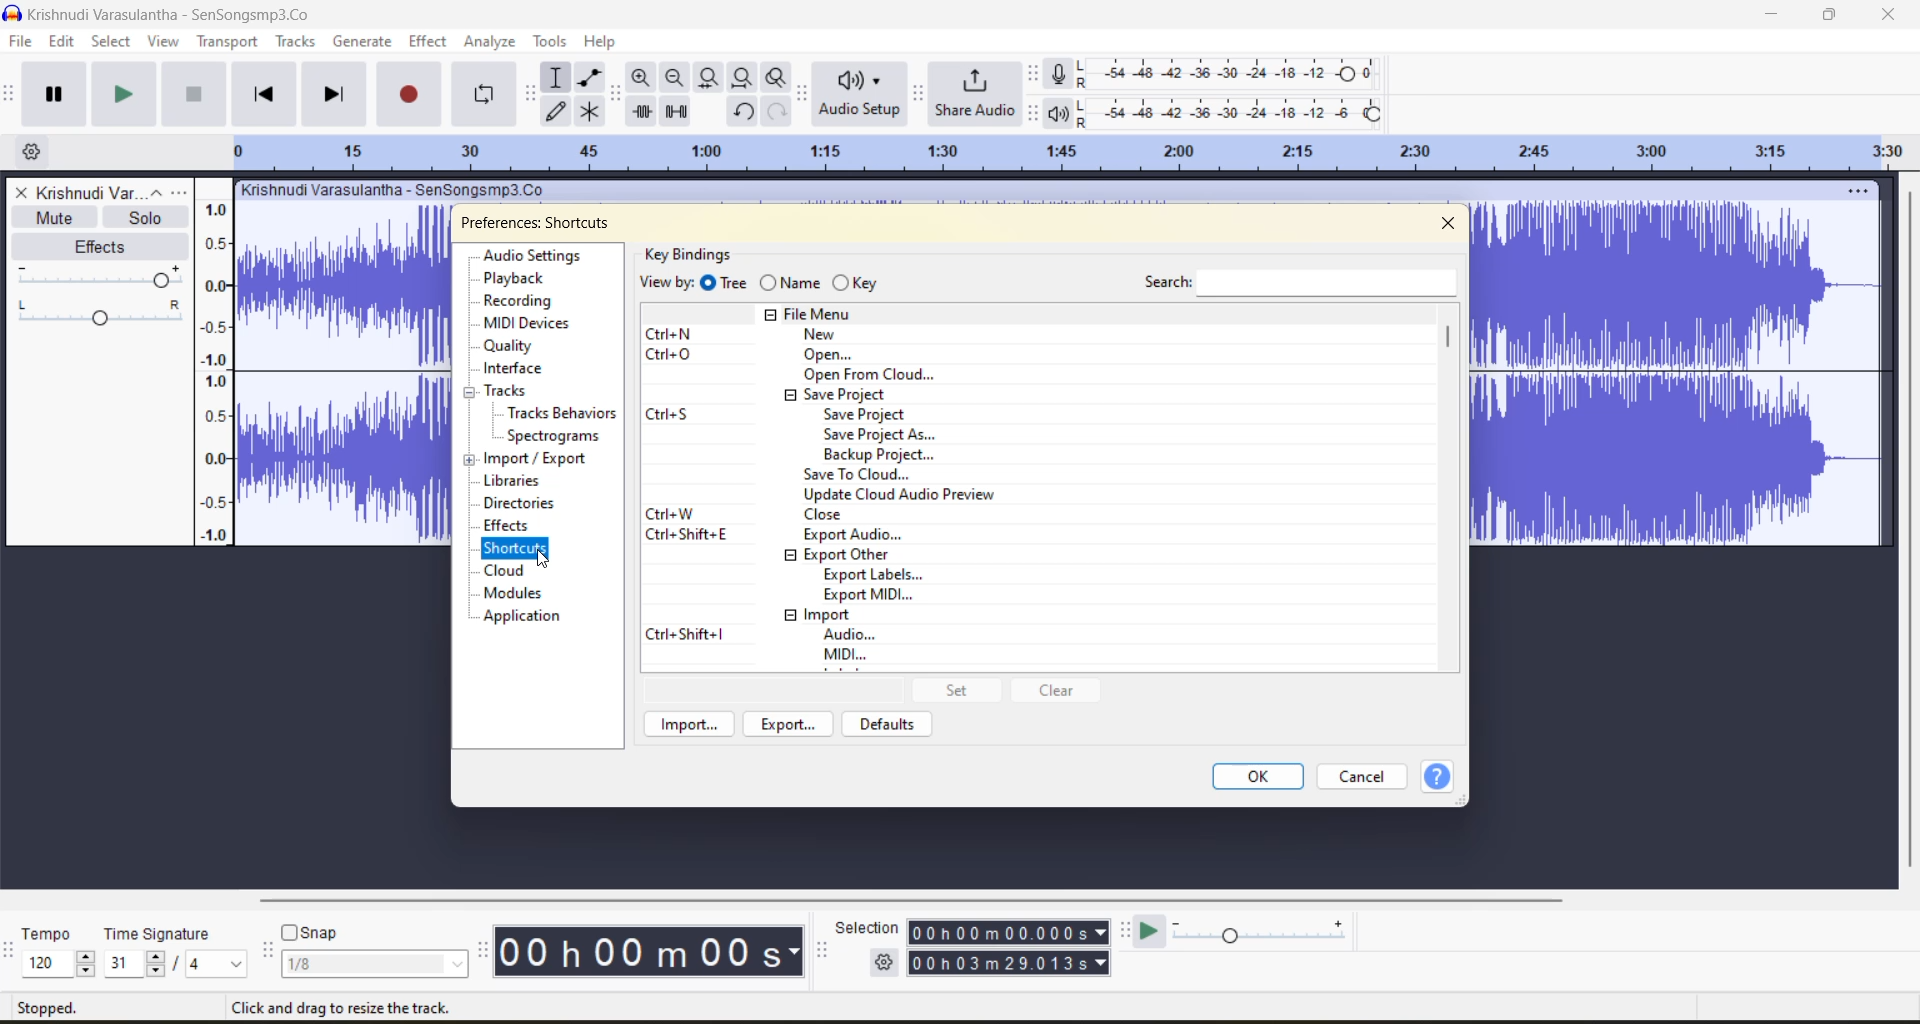 The image size is (1920, 1024). What do you see at coordinates (26, 305) in the screenshot?
I see `pan left` at bounding box center [26, 305].